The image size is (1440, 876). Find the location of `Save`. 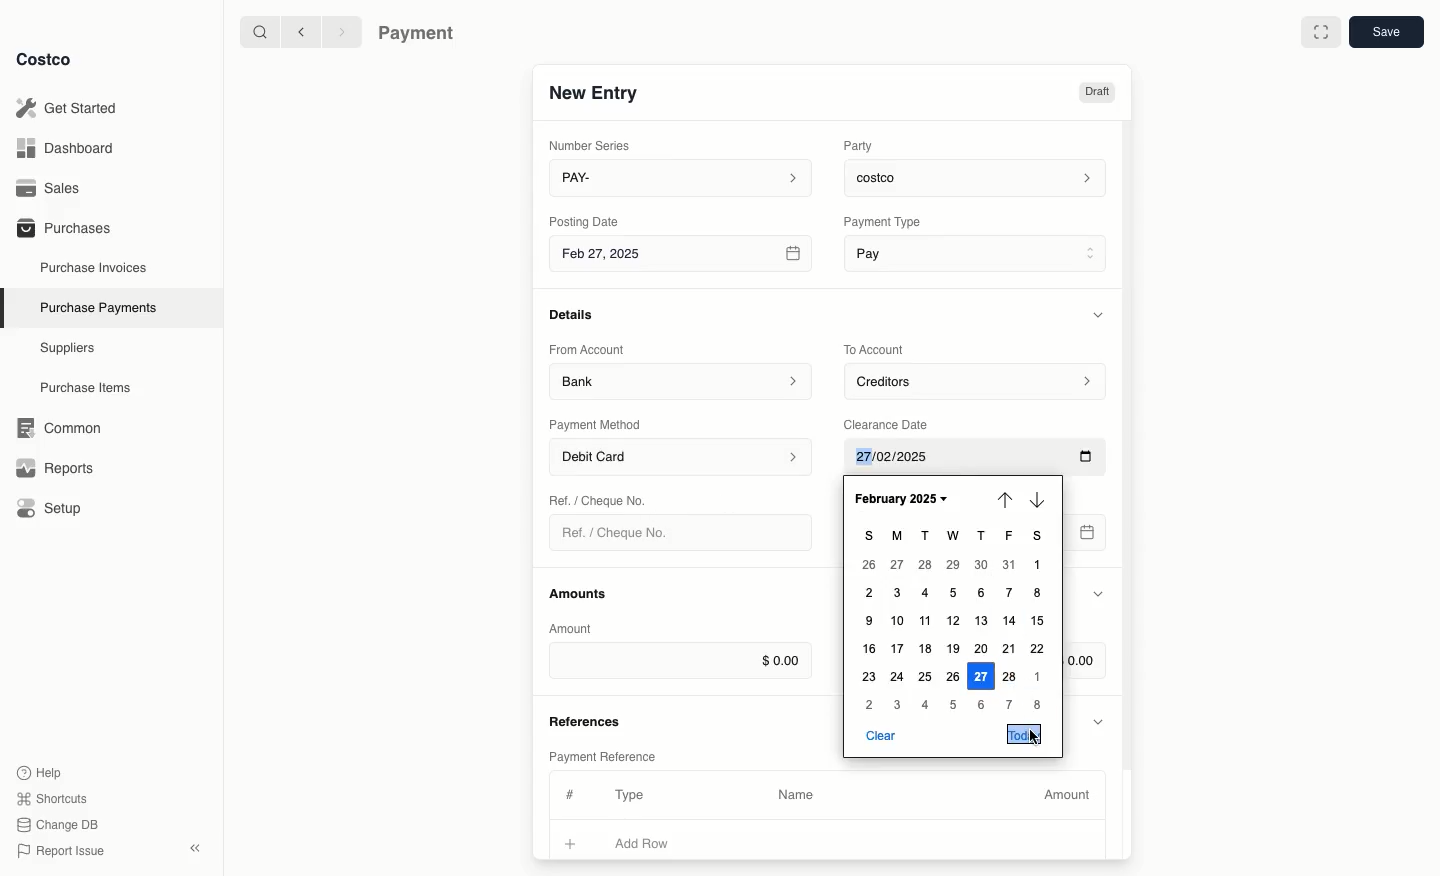

Save is located at coordinates (1385, 31).